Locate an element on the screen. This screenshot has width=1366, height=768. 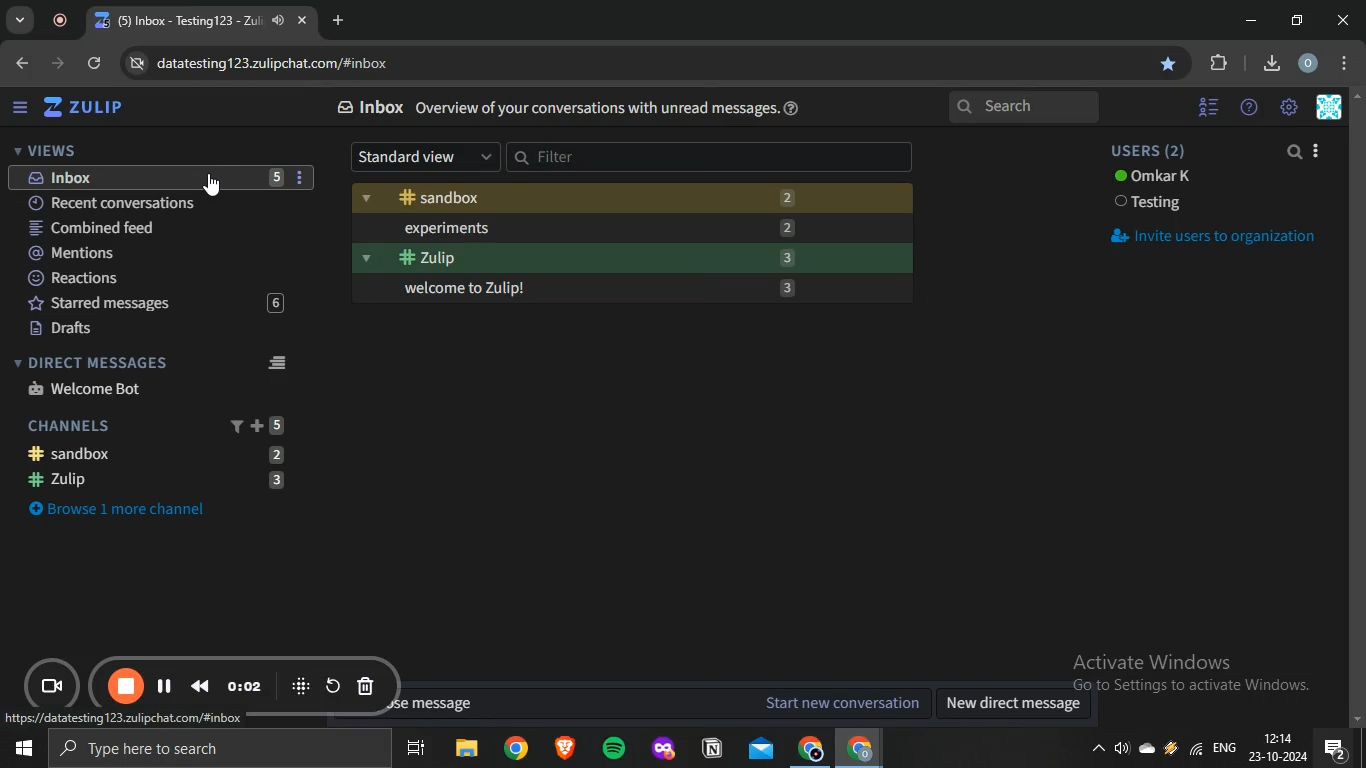
new tab is located at coordinates (341, 20).